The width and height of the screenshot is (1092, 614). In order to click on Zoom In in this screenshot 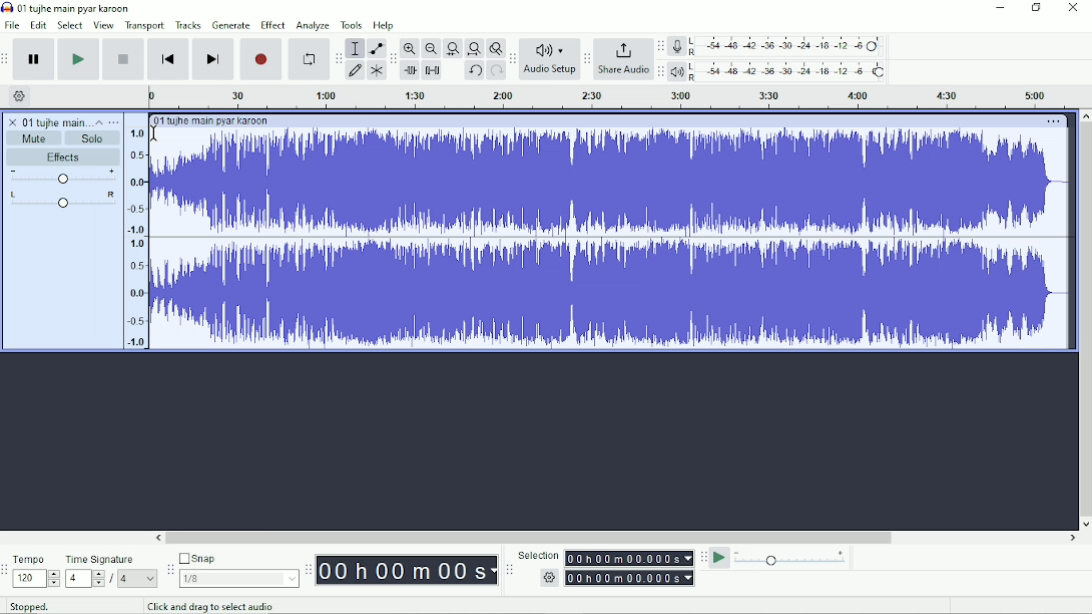, I will do `click(410, 48)`.